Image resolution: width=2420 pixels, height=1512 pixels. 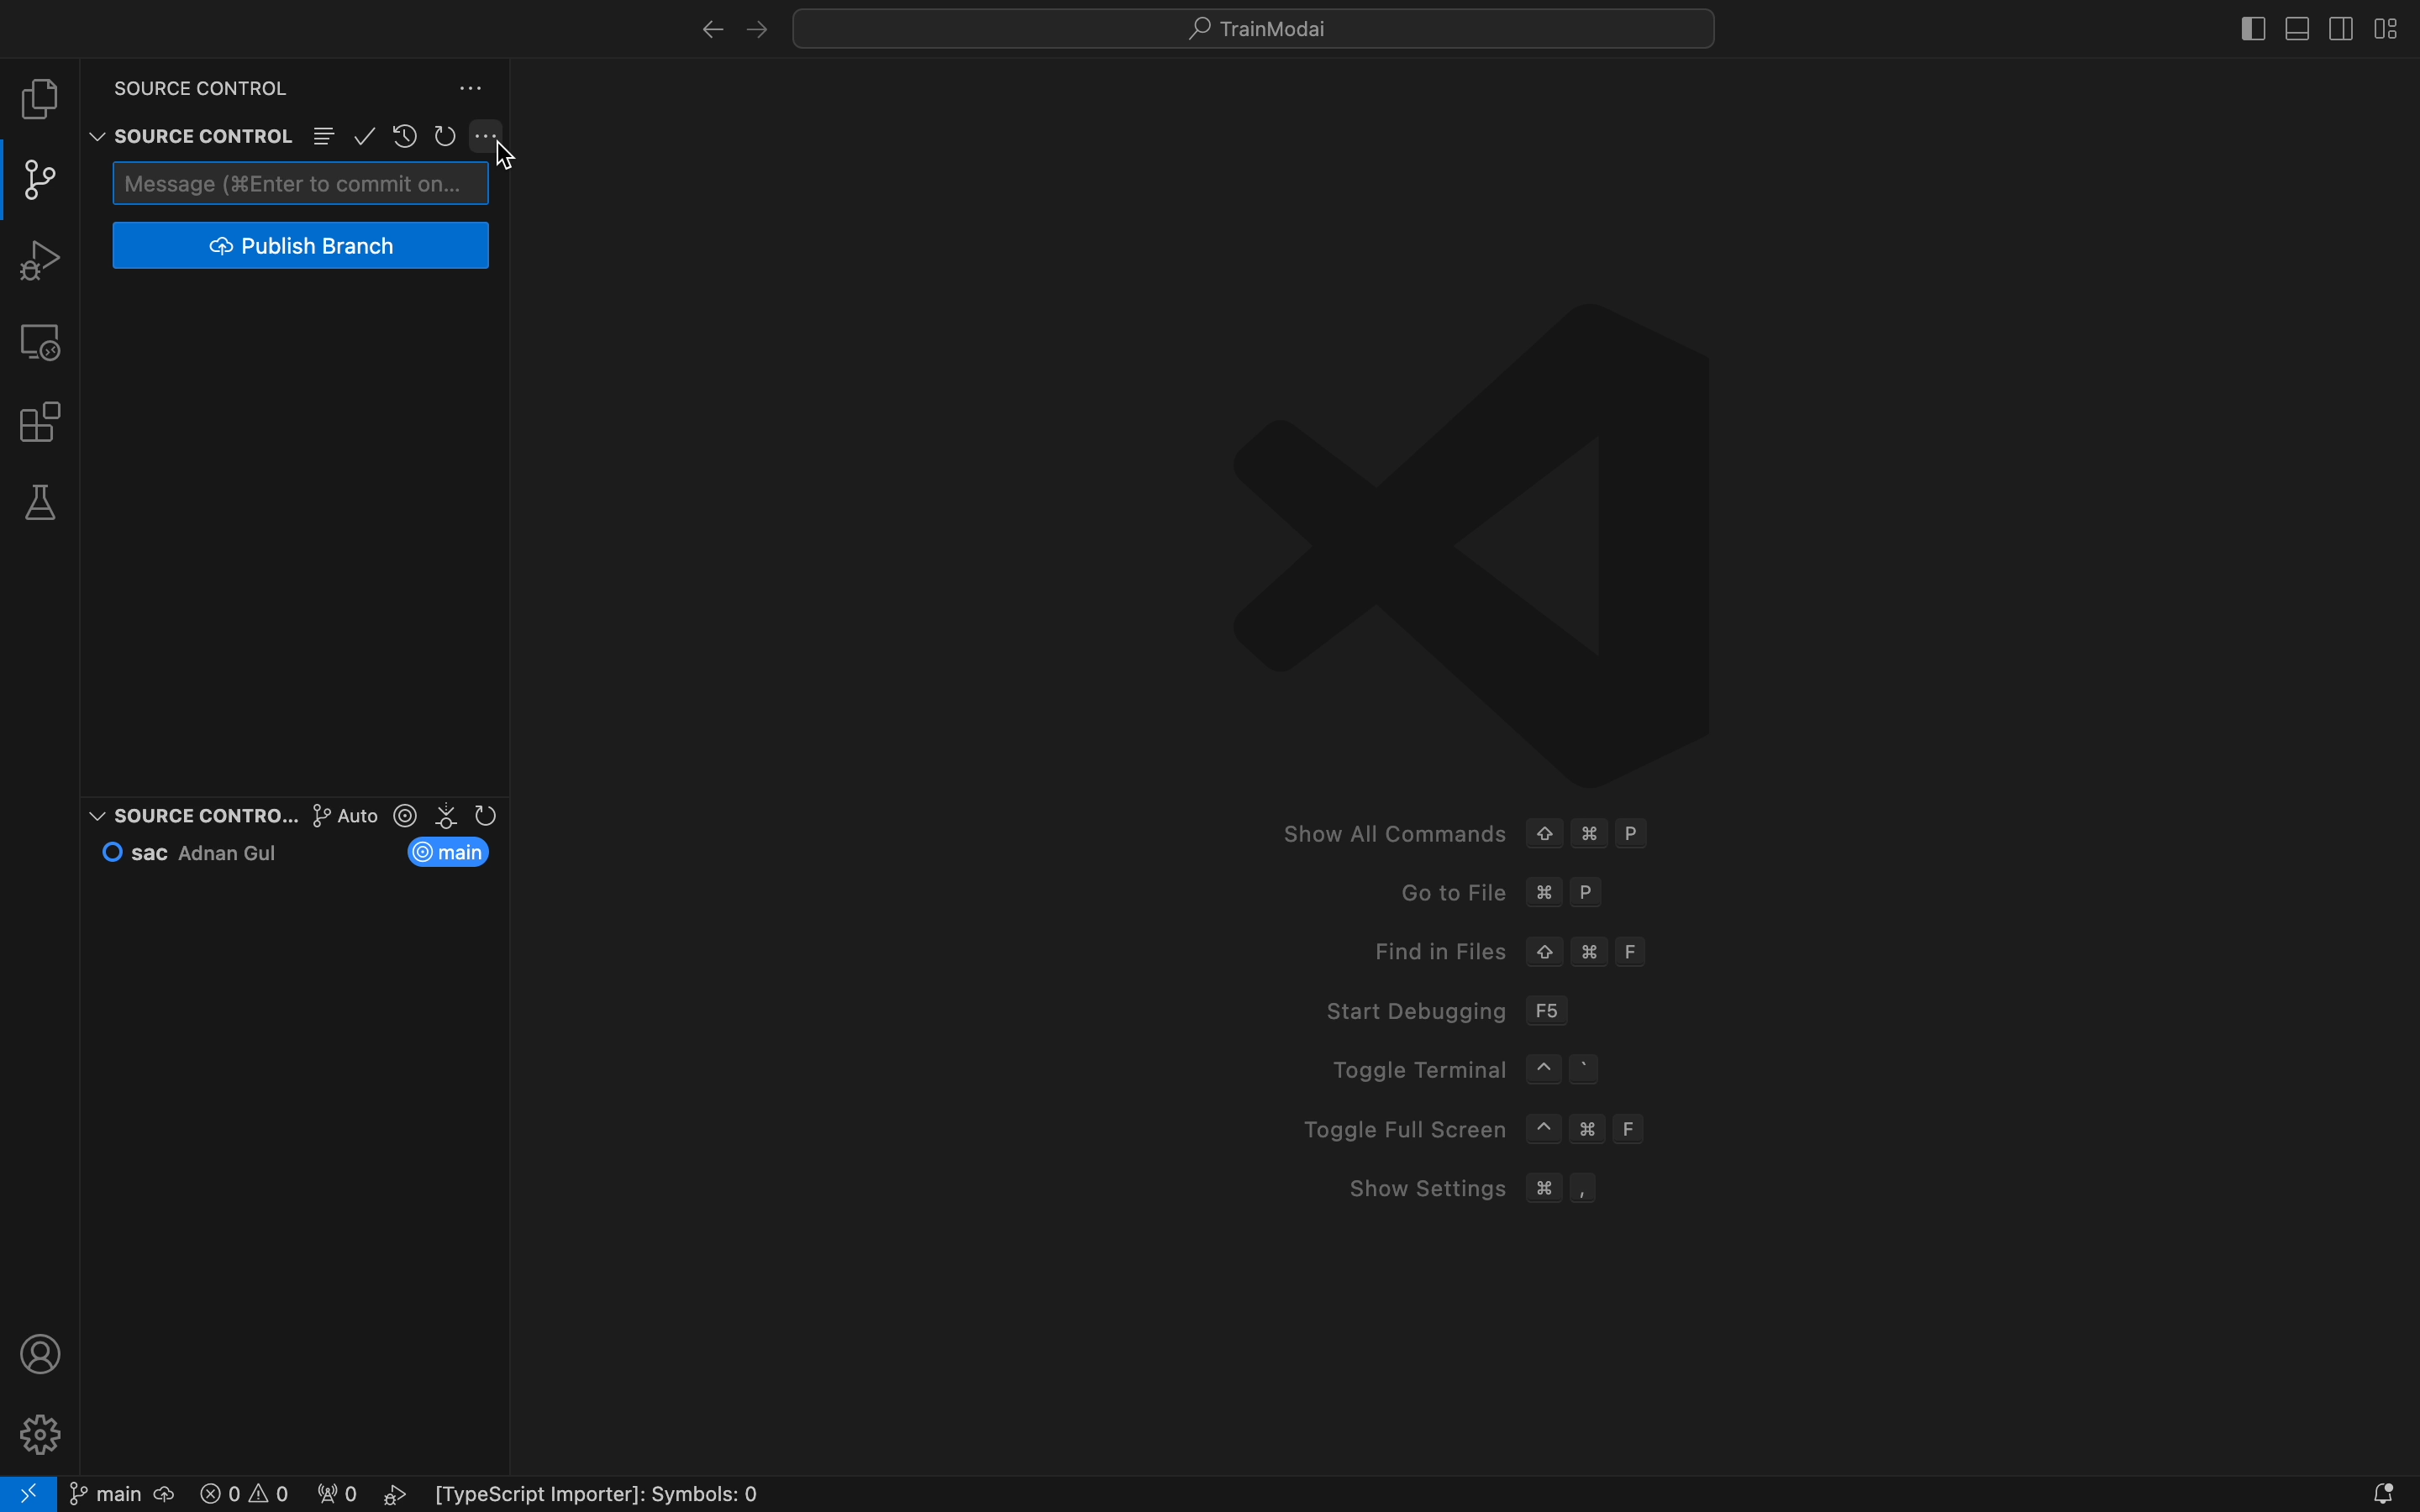 I want to click on git branch, so click(x=120, y=1493).